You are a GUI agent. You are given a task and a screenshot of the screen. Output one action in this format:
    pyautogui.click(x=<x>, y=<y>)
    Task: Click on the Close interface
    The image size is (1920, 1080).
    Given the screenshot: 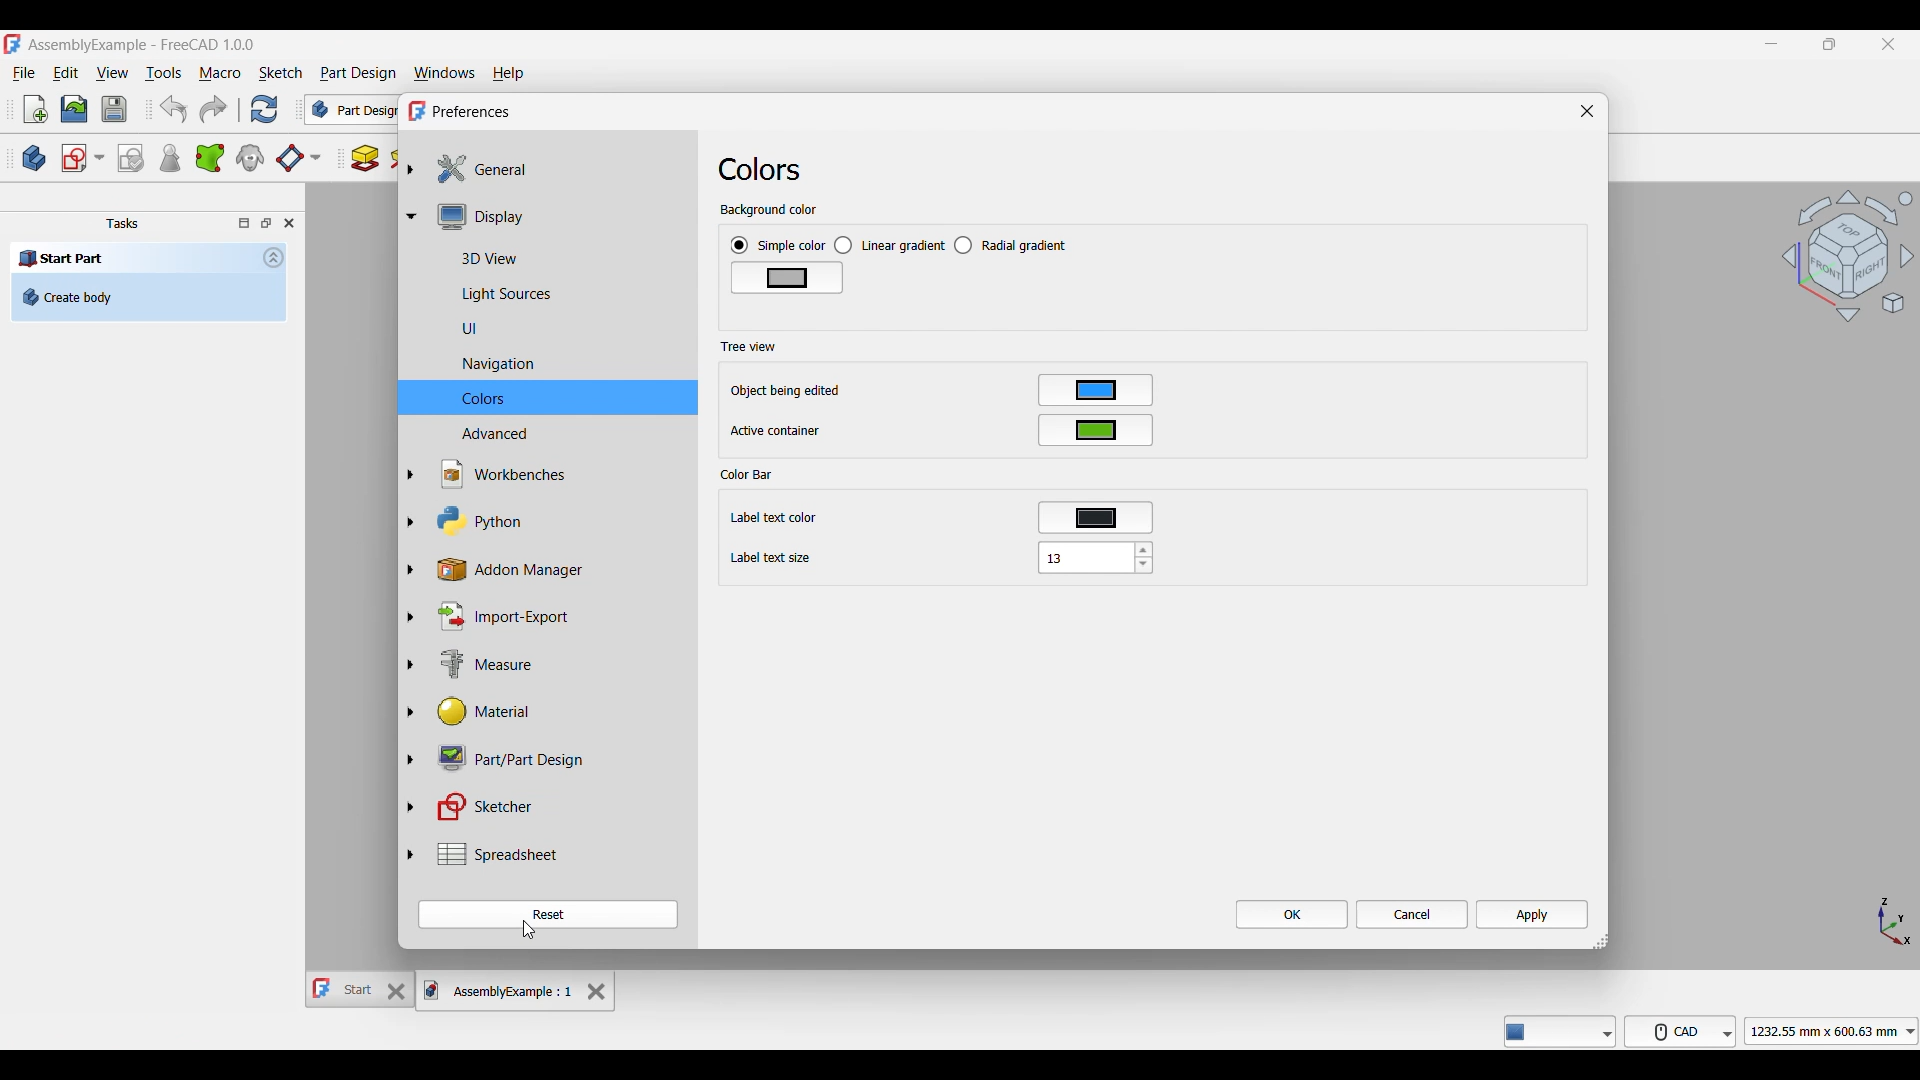 What is the action you would take?
    pyautogui.click(x=1889, y=44)
    